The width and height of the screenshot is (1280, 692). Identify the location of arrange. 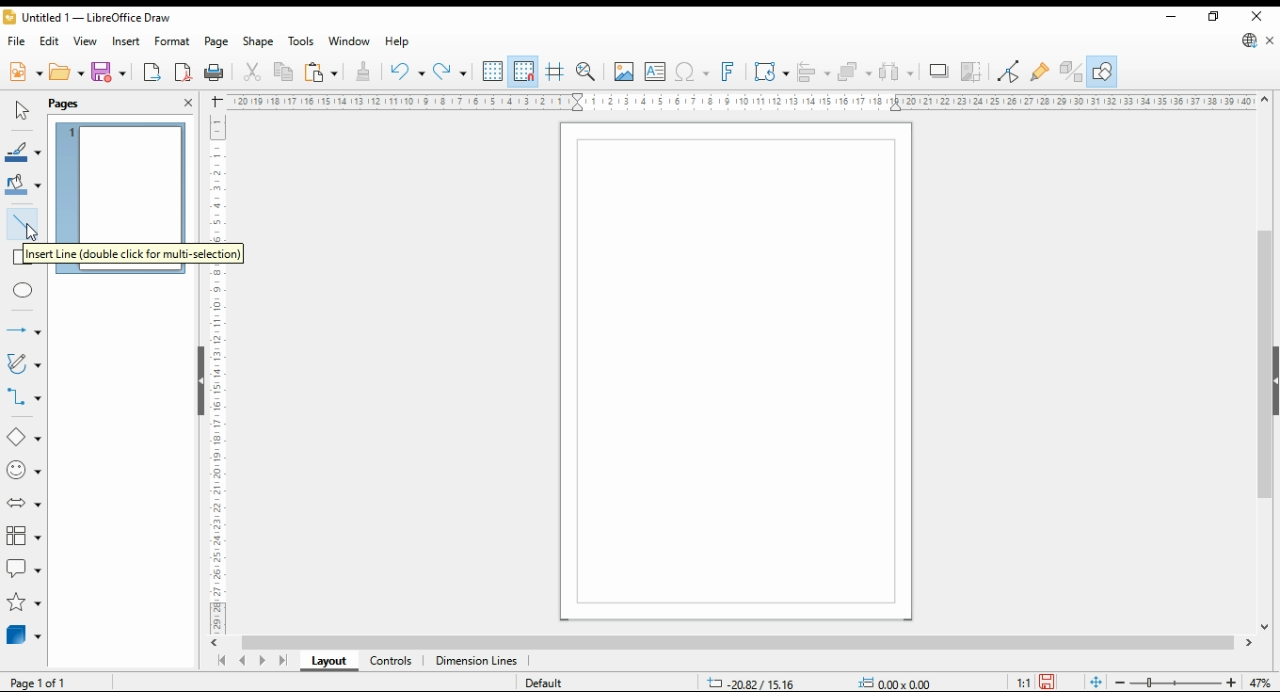
(854, 71).